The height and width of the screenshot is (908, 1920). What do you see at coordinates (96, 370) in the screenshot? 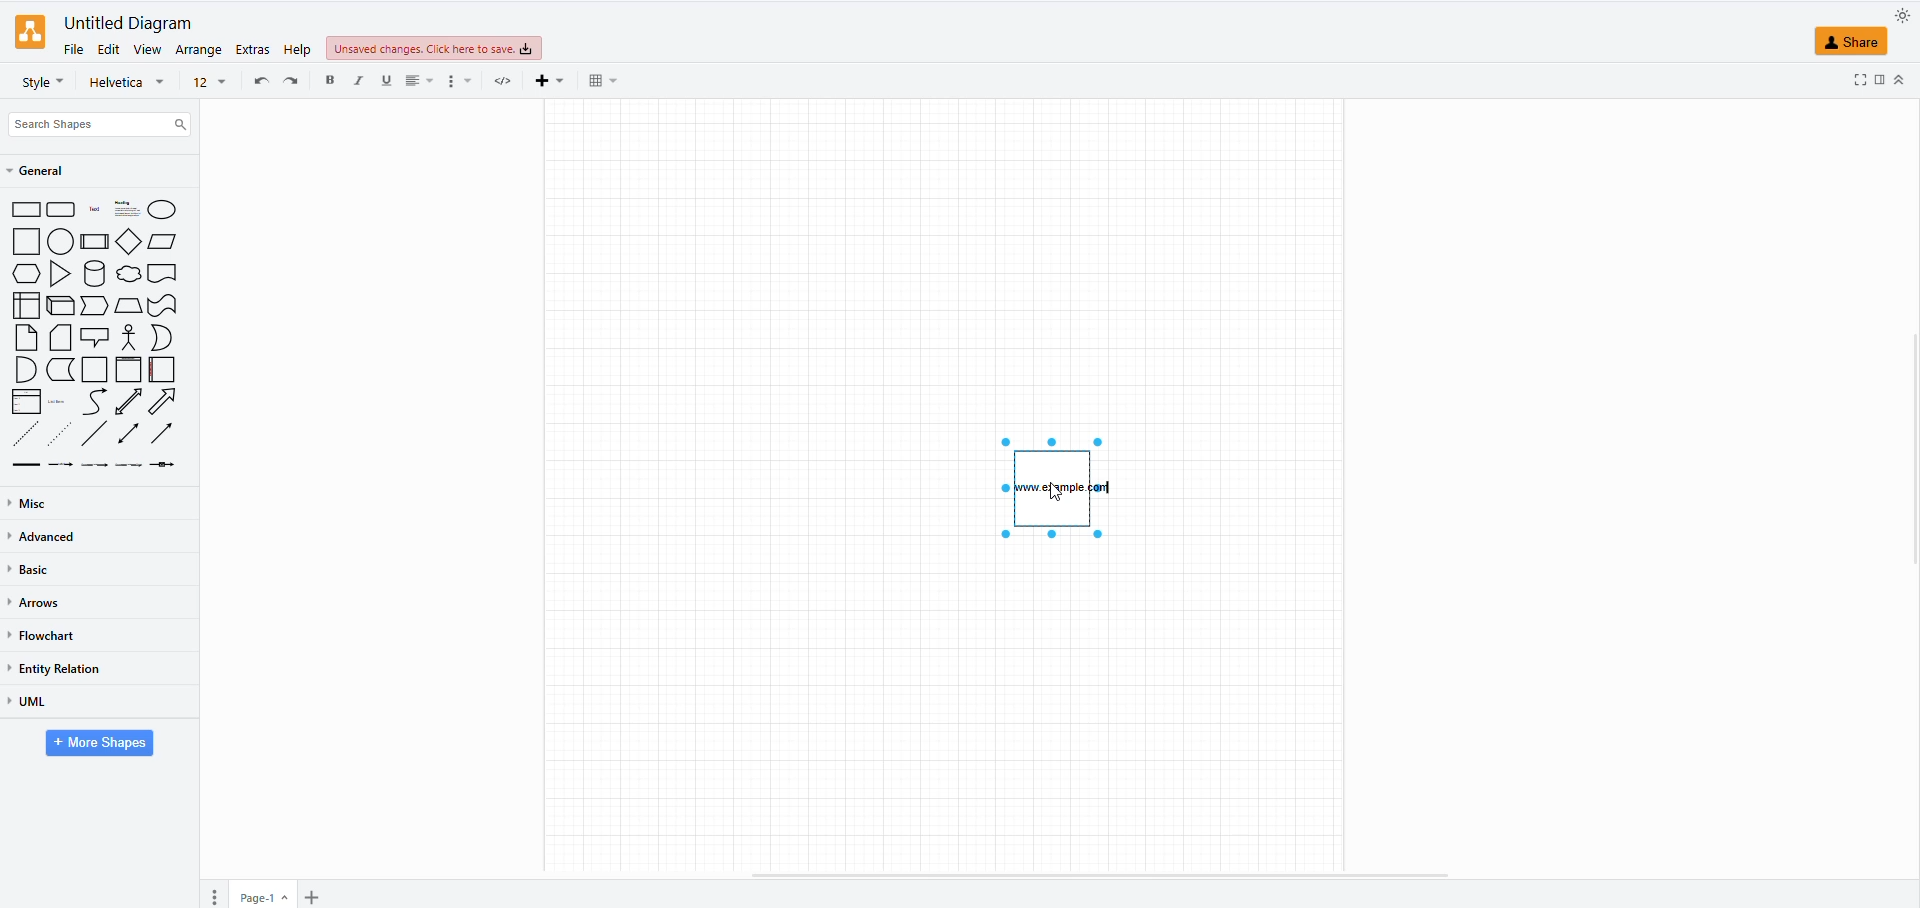
I see `container` at bounding box center [96, 370].